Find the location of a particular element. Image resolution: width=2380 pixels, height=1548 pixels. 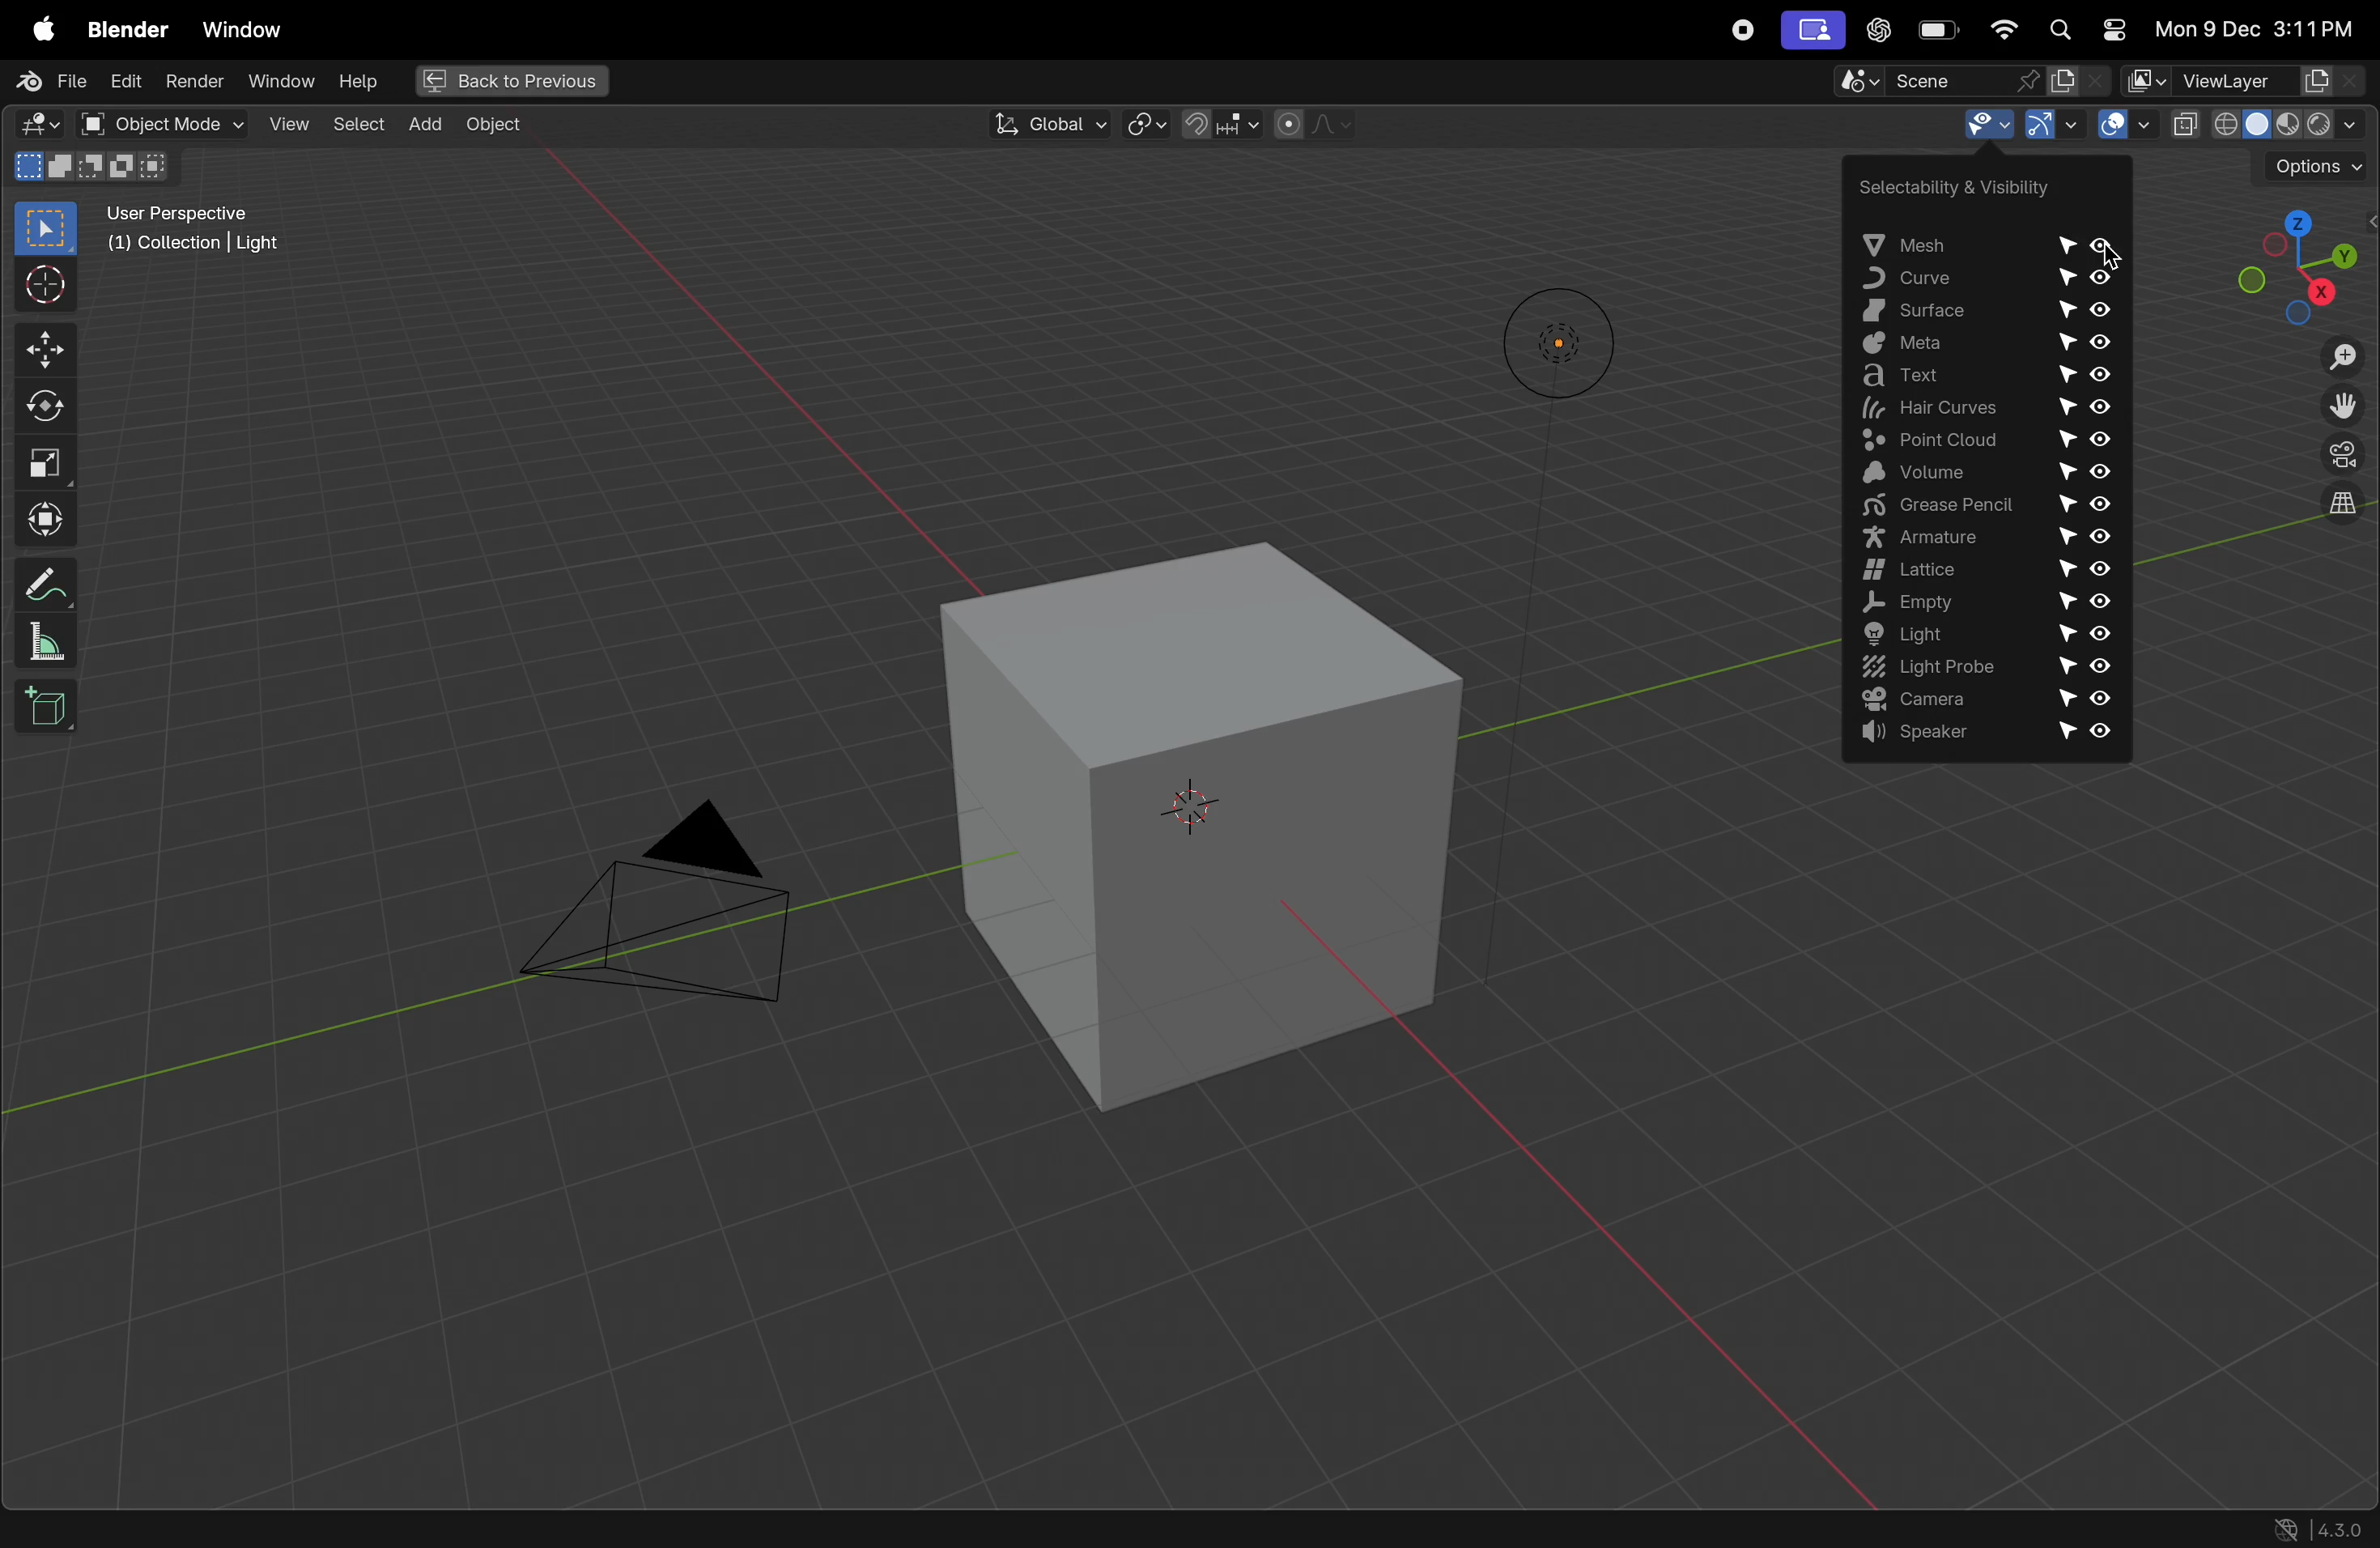

file is located at coordinates (47, 84).